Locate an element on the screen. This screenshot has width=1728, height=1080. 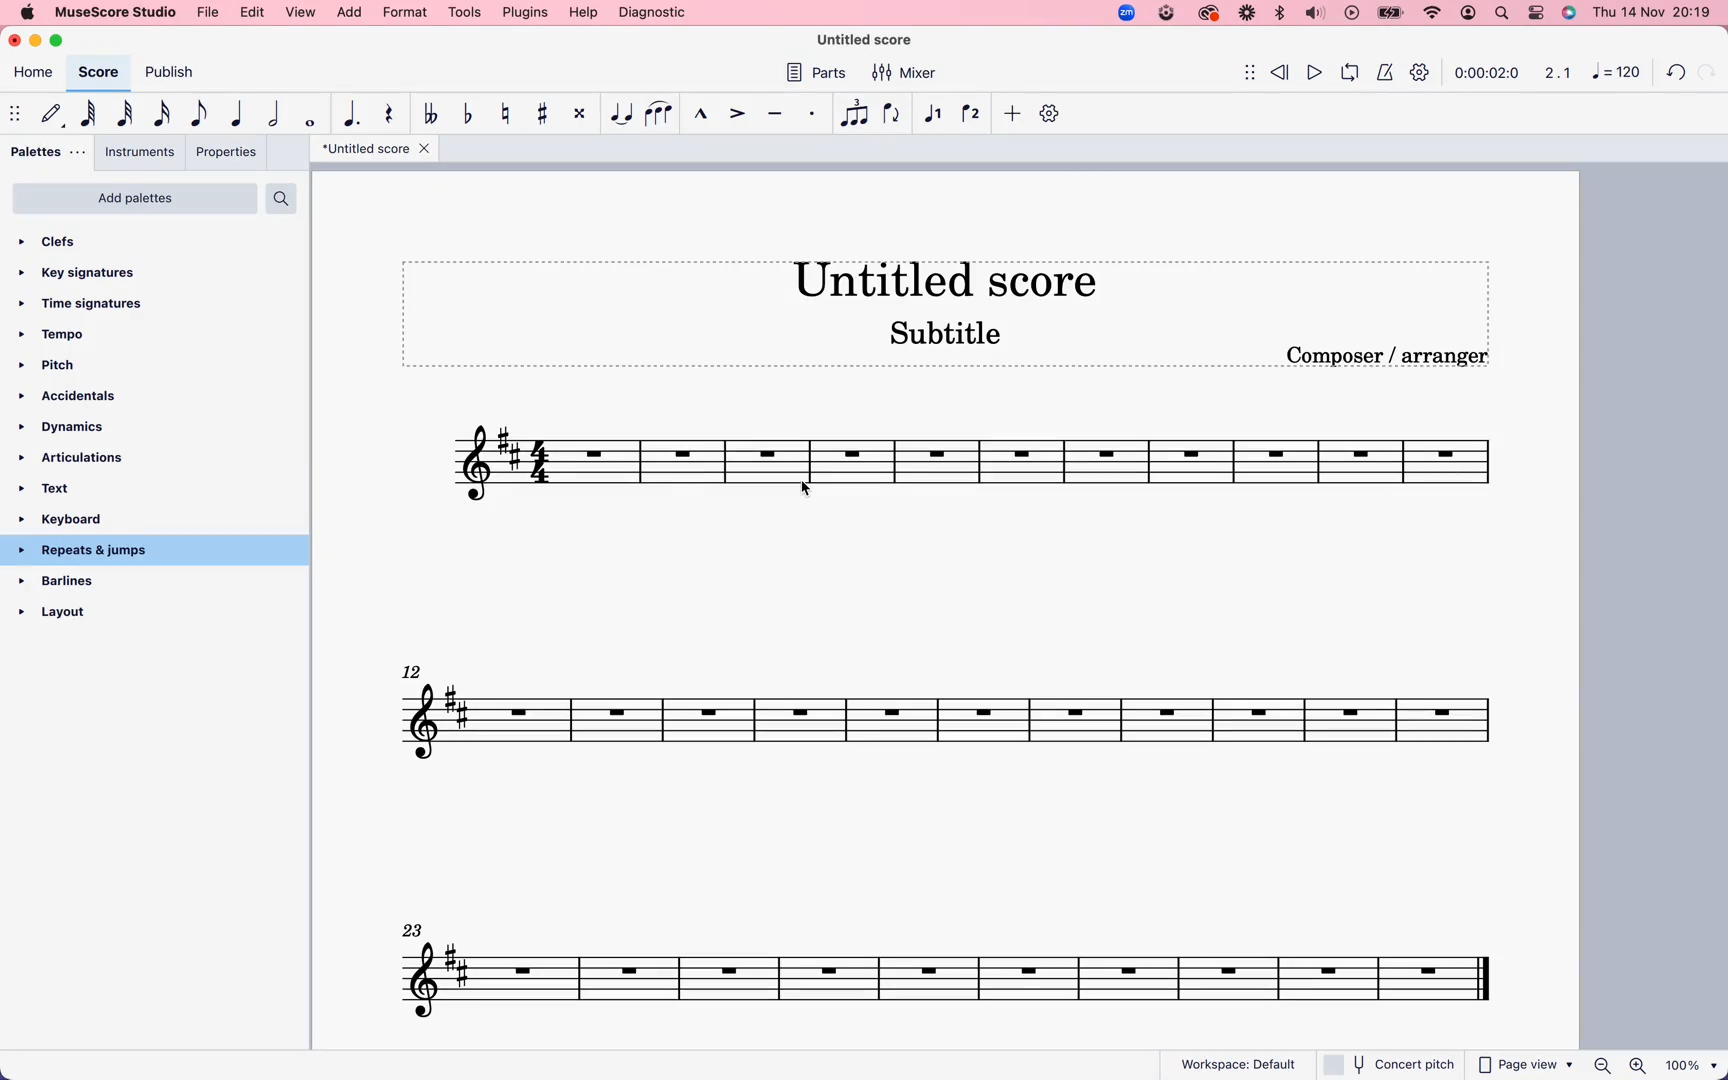
tempo is located at coordinates (64, 335).